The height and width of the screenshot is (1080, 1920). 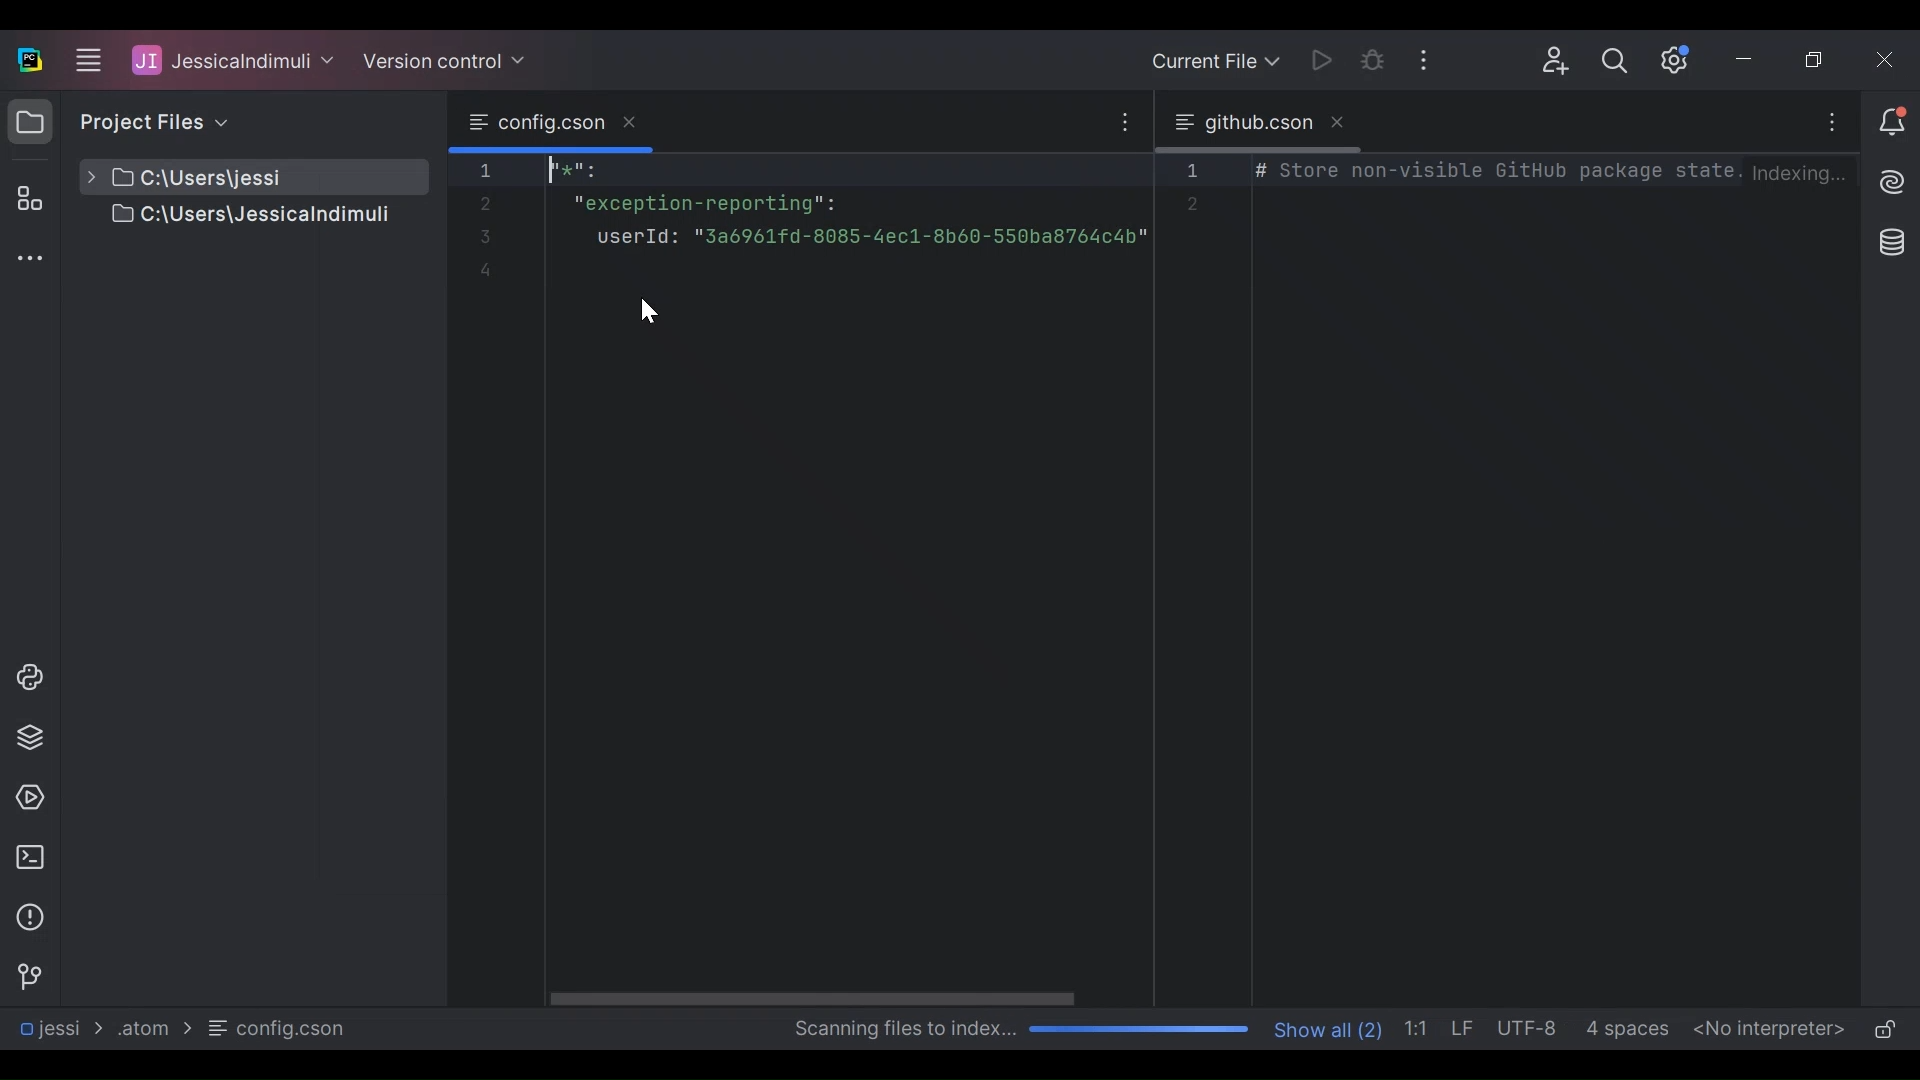 What do you see at coordinates (30, 59) in the screenshot?
I see `PyCharm` at bounding box center [30, 59].